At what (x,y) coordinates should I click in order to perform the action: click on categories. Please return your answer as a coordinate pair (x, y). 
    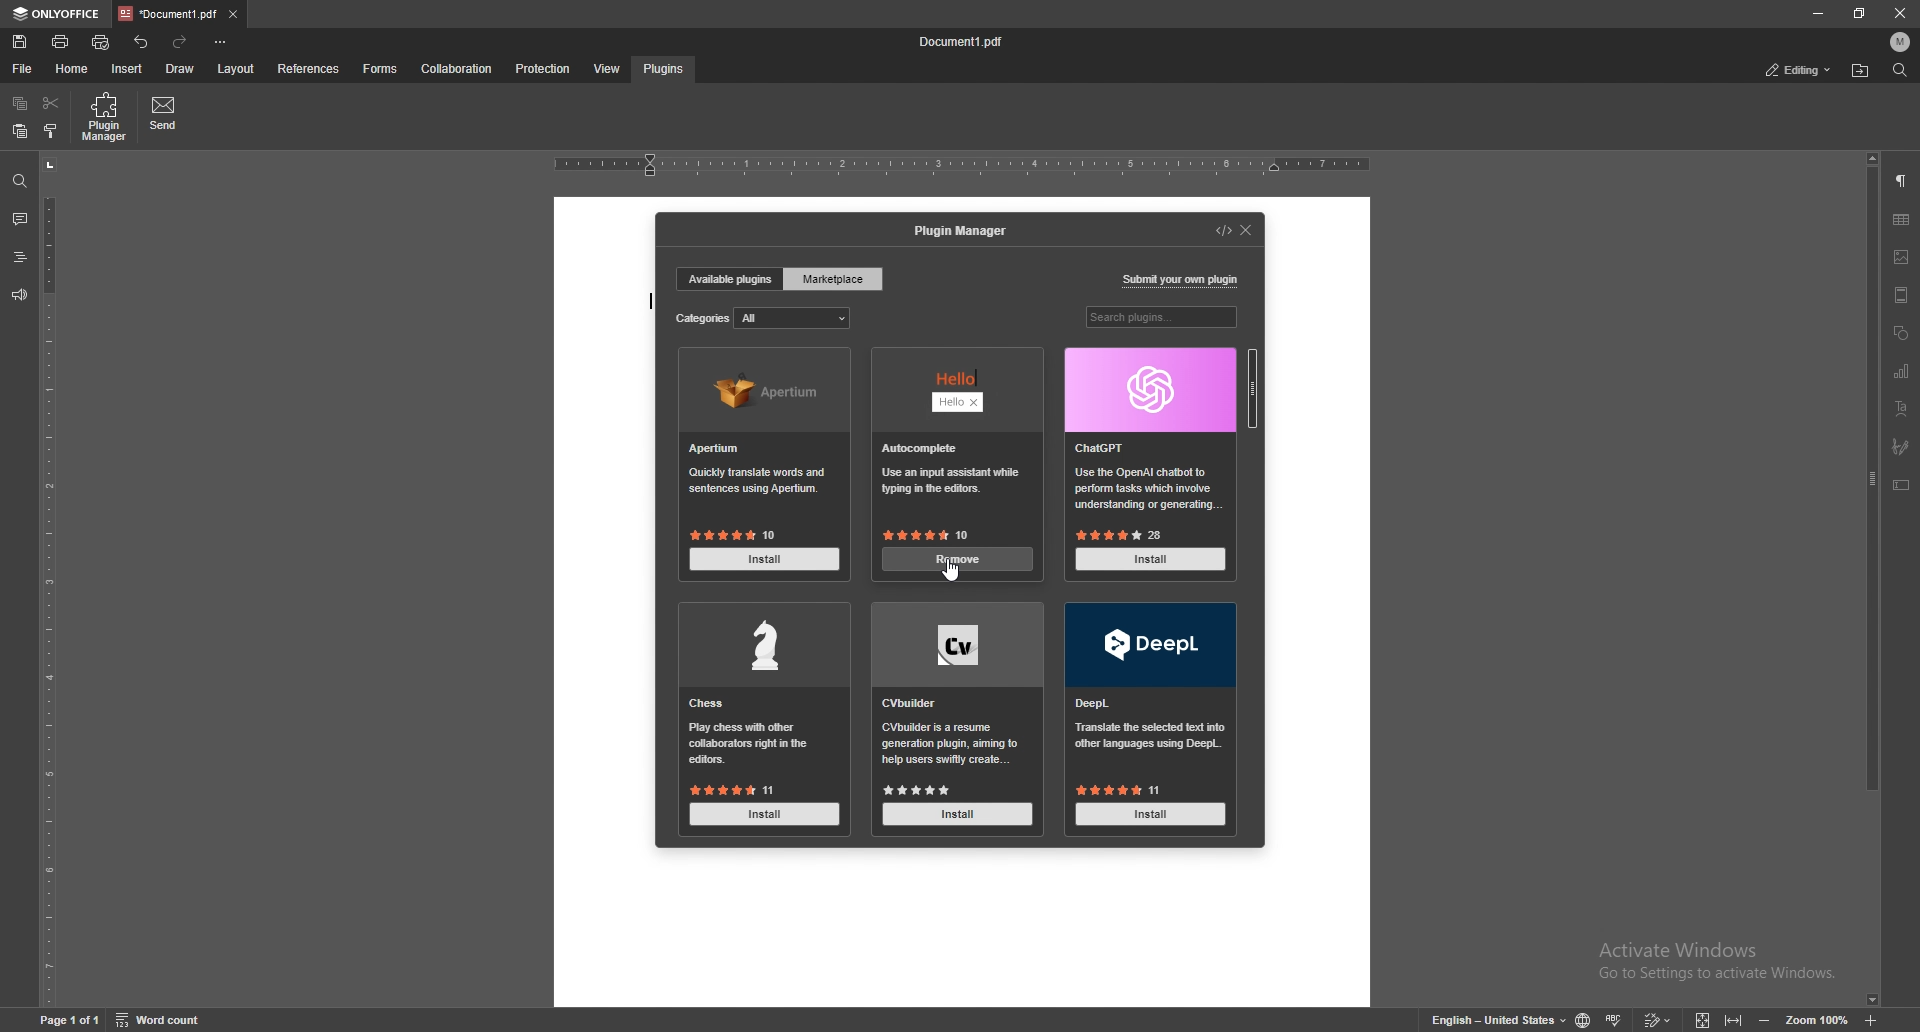
    Looking at the image, I should click on (761, 318).